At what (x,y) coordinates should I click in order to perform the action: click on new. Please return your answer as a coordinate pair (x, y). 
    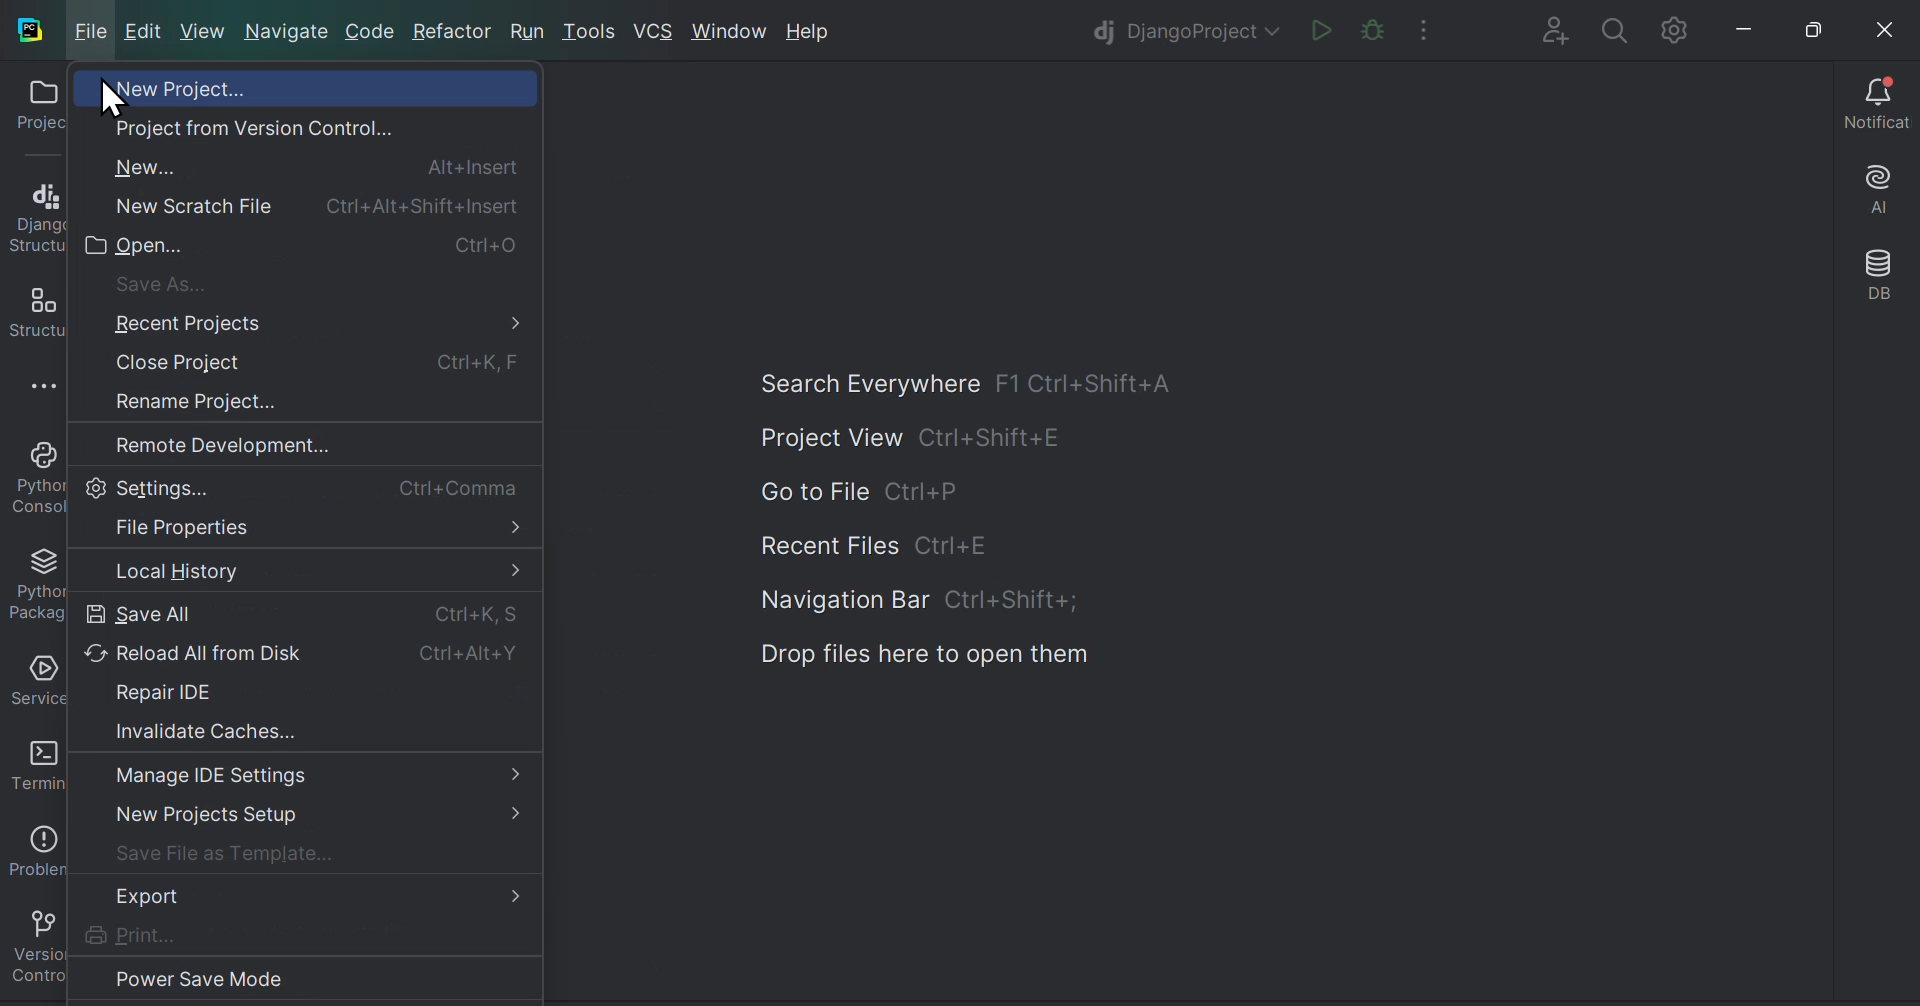
    Looking at the image, I should click on (311, 169).